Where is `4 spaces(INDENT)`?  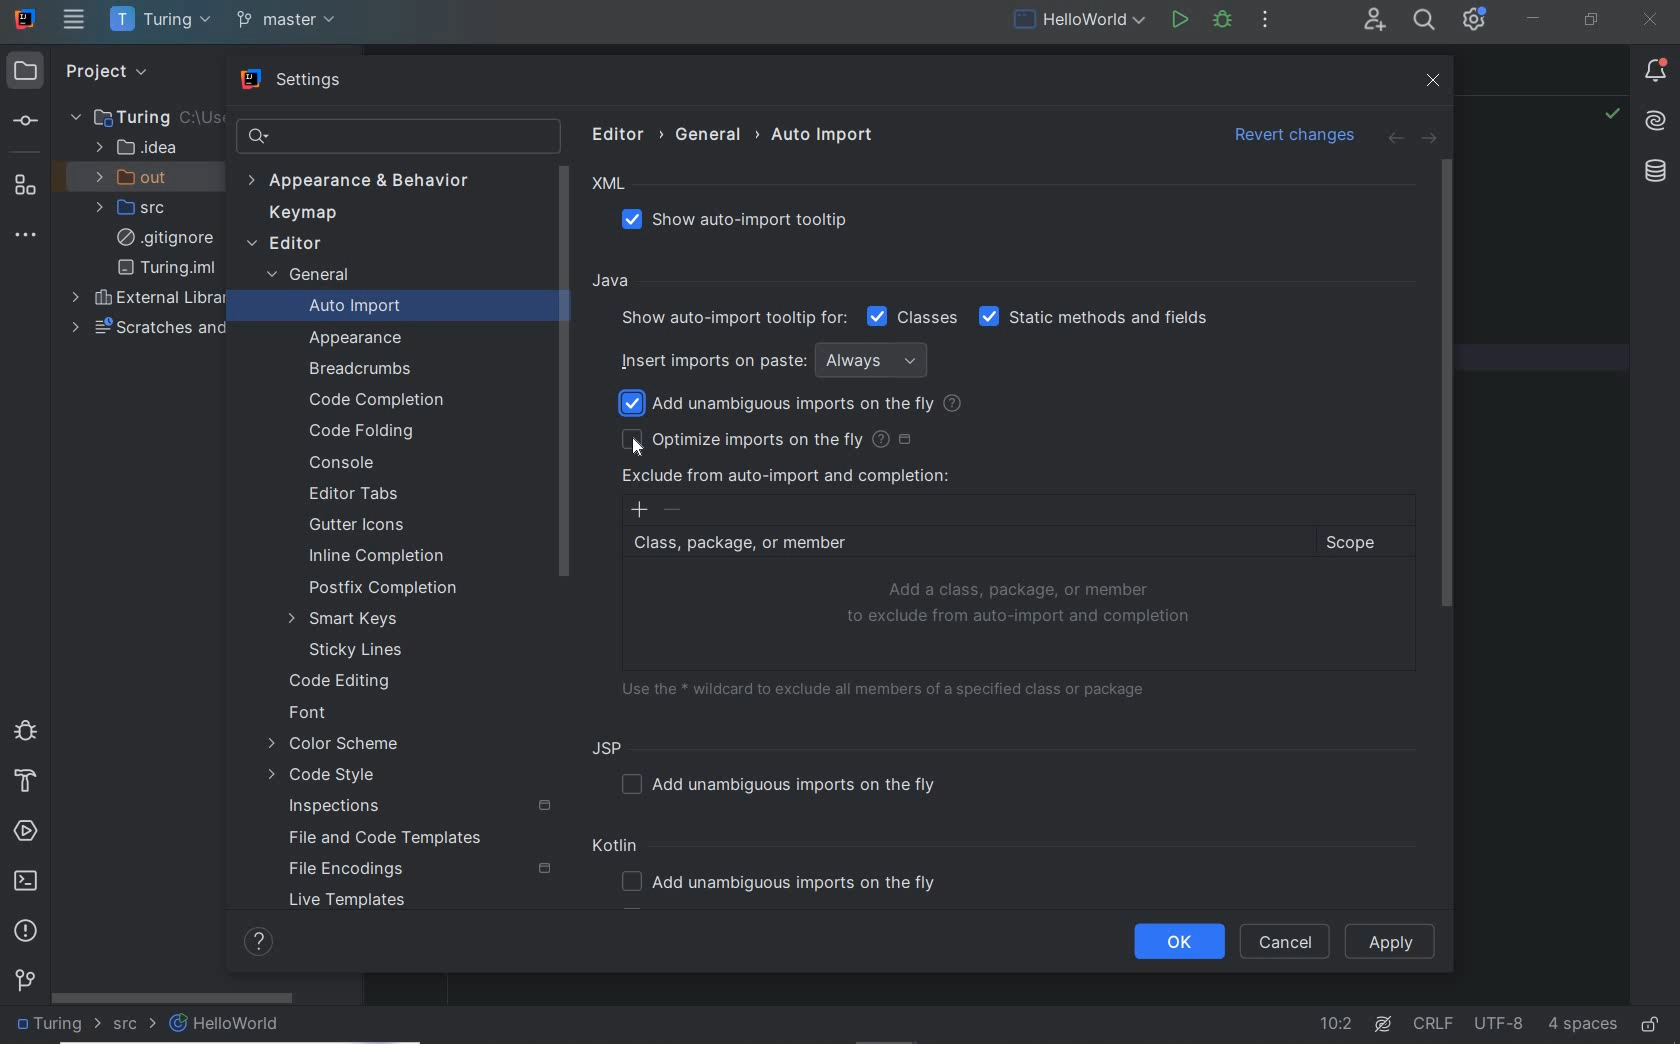
4 spaces(INDENT) is located at coordinates (1583, 1022).